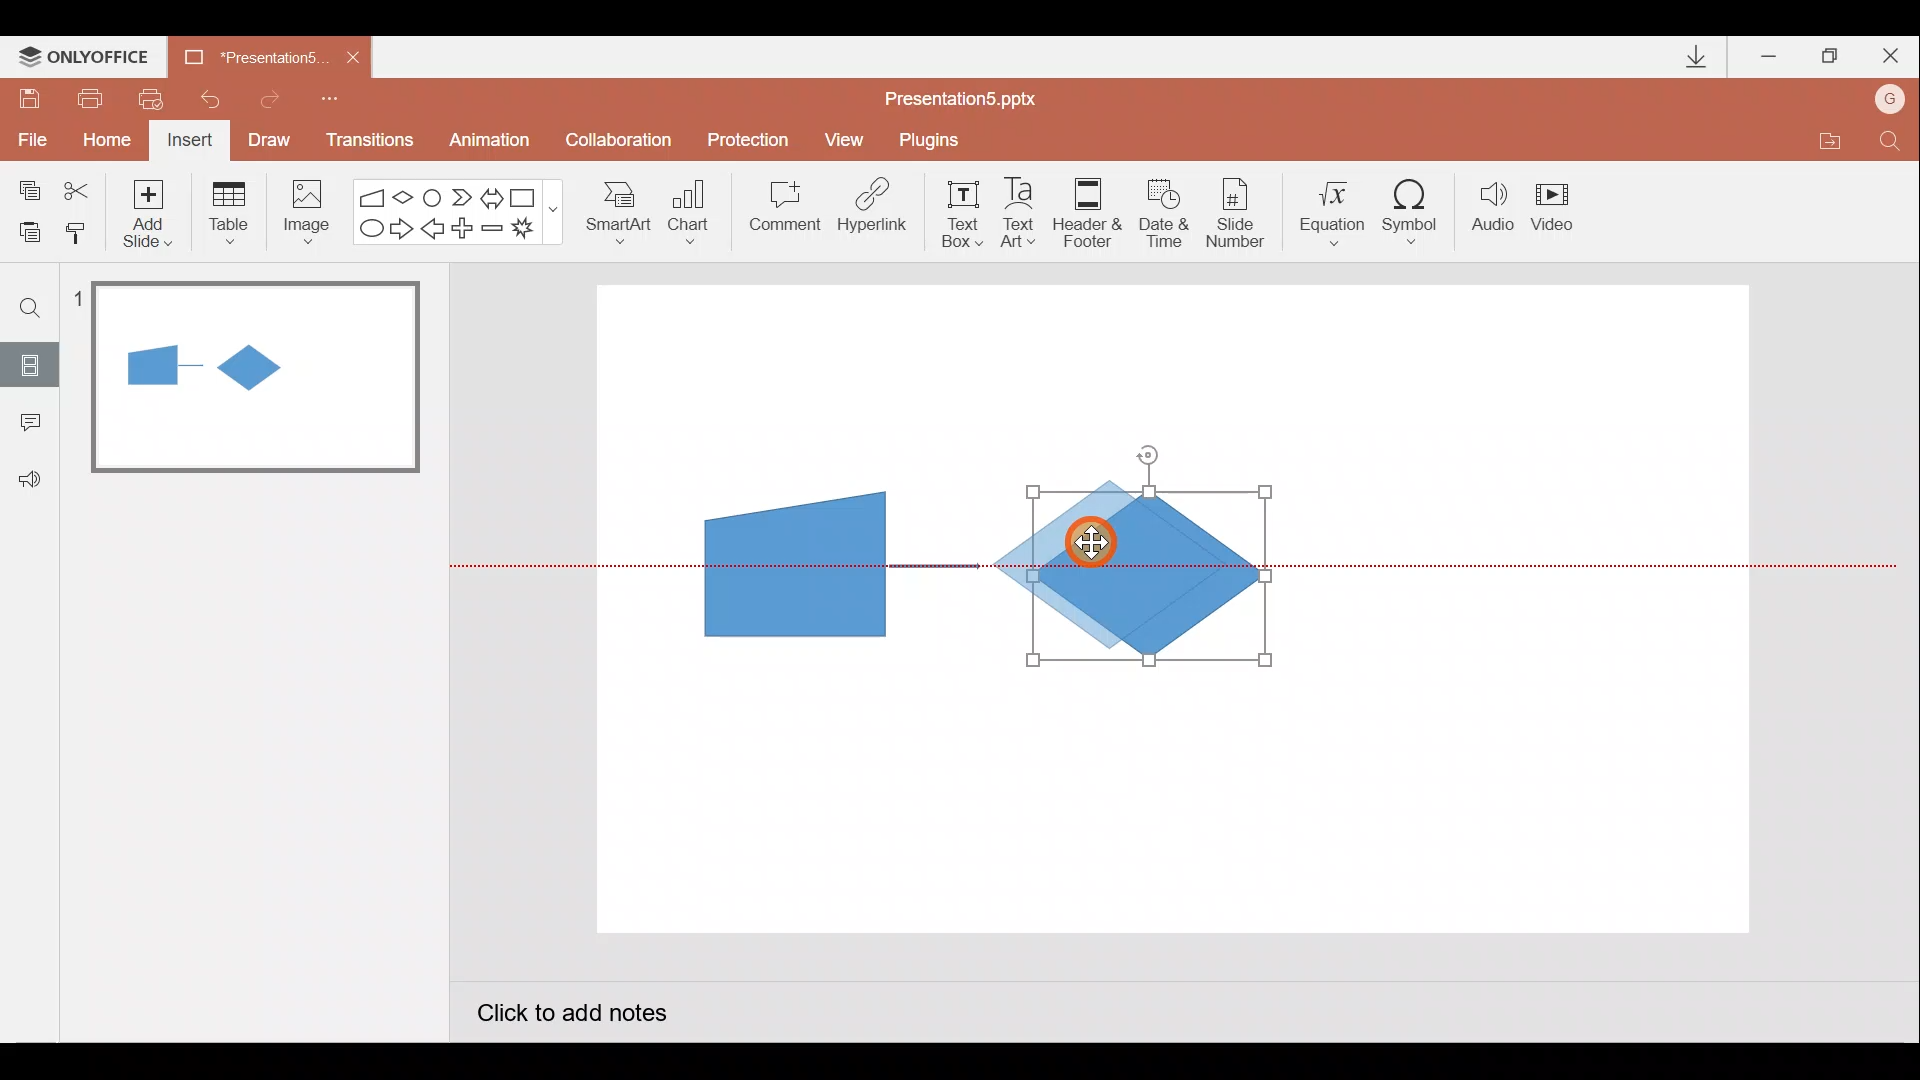 This screenshot has width=1920, height=1080. What do you see at coordinates (101, 135) in the screenshot?
I see `Home` at bounding box center [101, 135].